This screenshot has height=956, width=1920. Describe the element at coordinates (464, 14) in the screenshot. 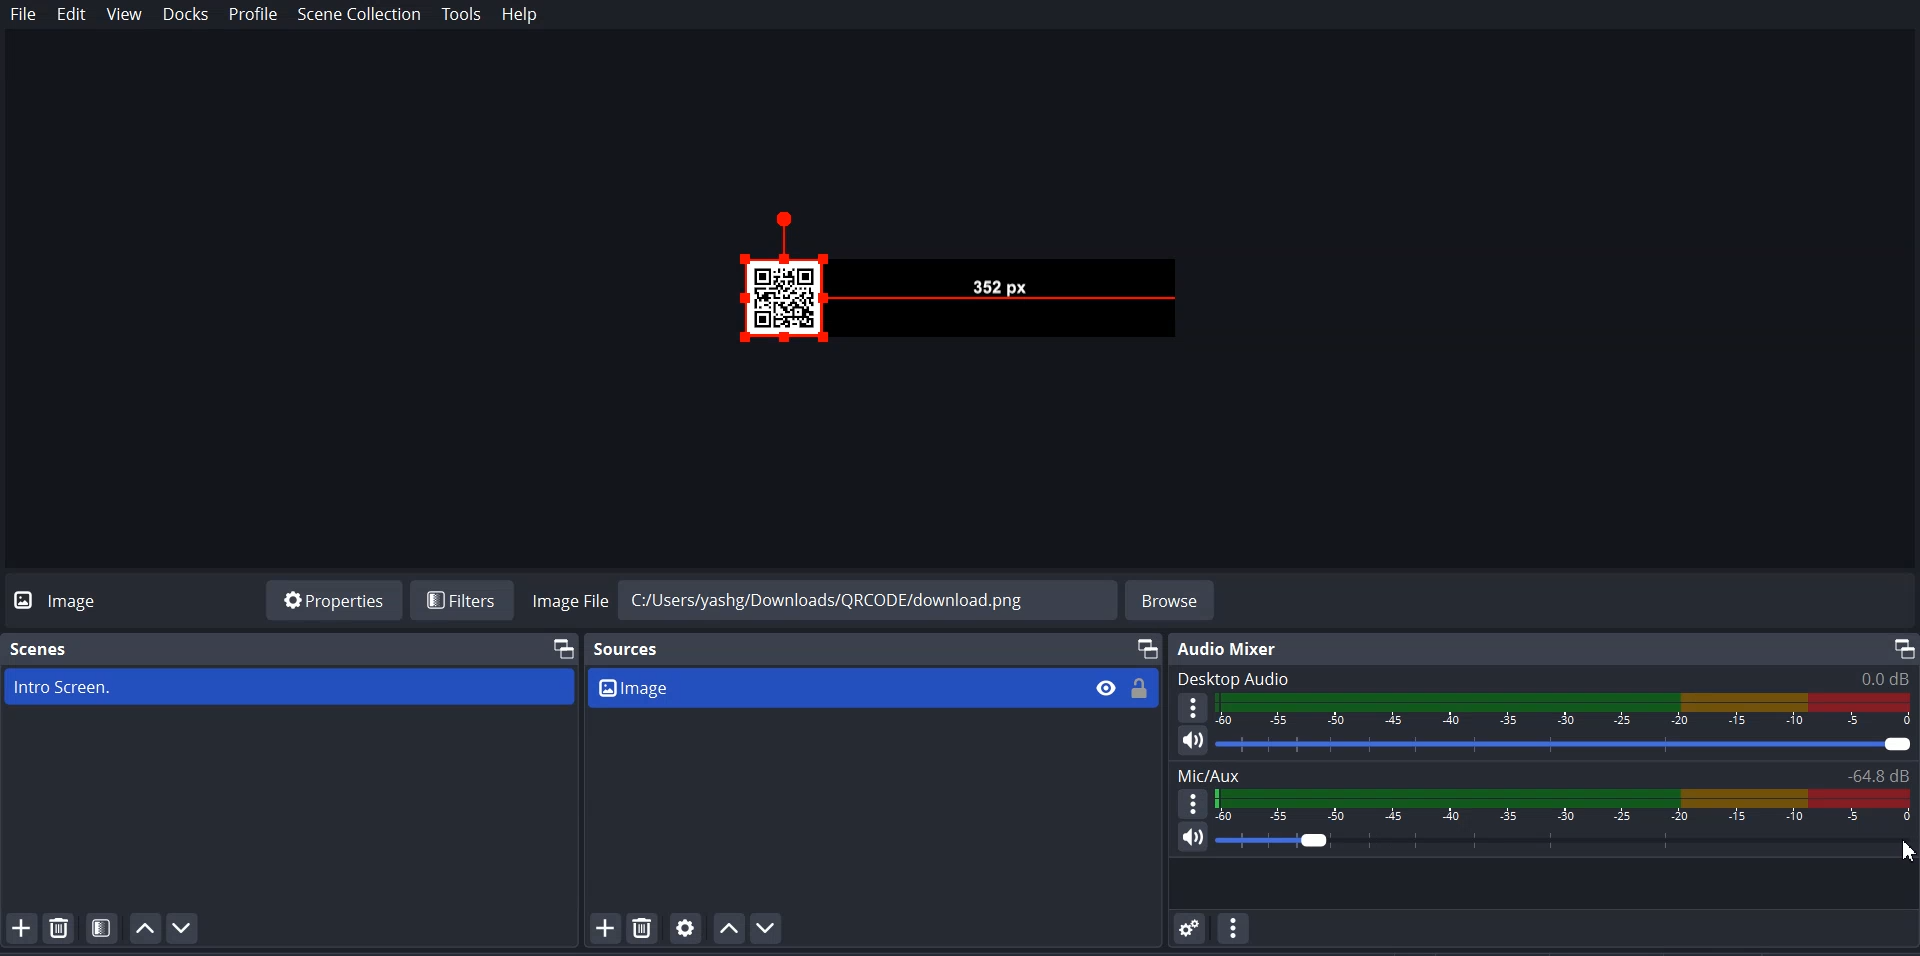

I see `Tools` at that location.